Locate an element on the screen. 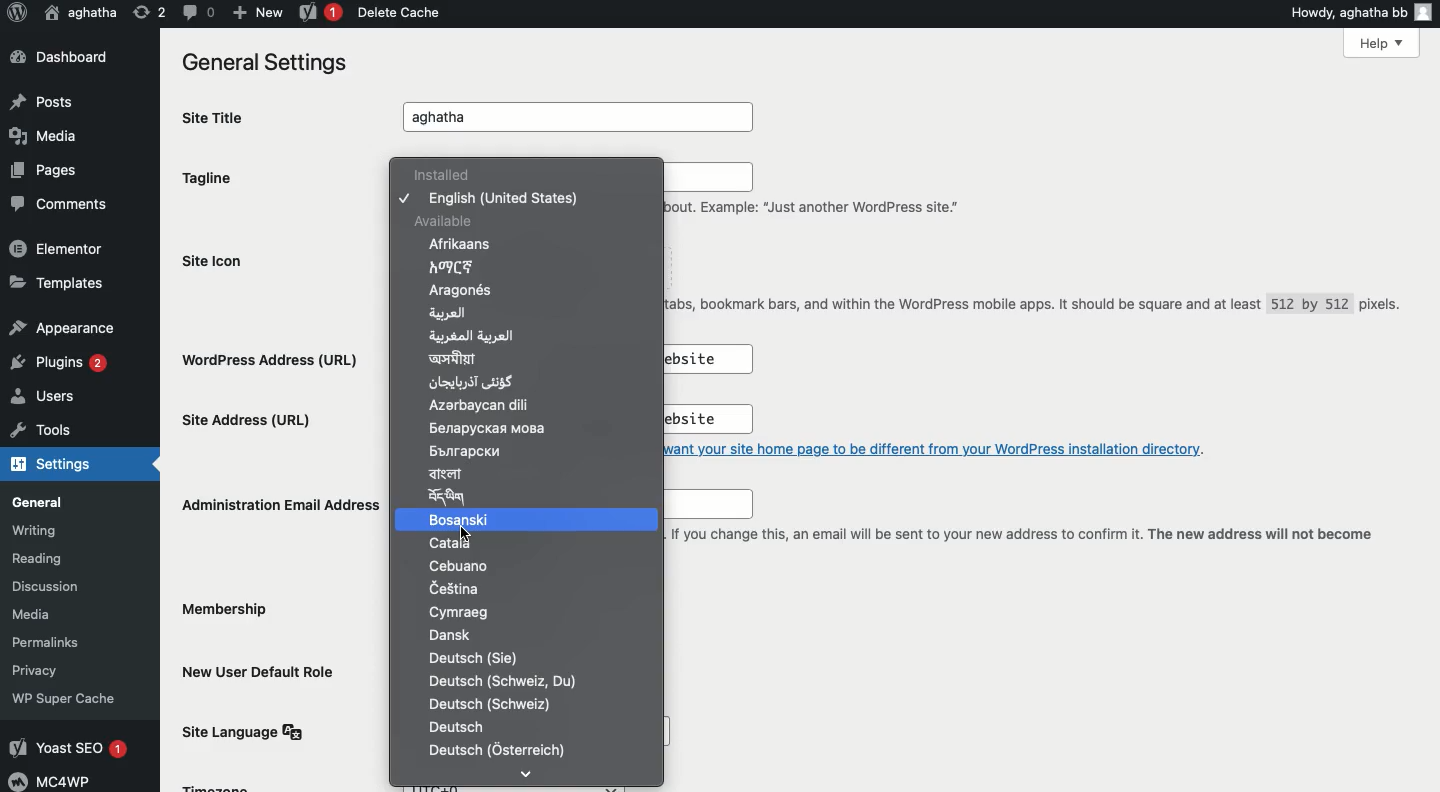 Image resolution: width=1440 pixels, height=792 pixels. Installed language English (United States) is located at coordinates (505, 255).